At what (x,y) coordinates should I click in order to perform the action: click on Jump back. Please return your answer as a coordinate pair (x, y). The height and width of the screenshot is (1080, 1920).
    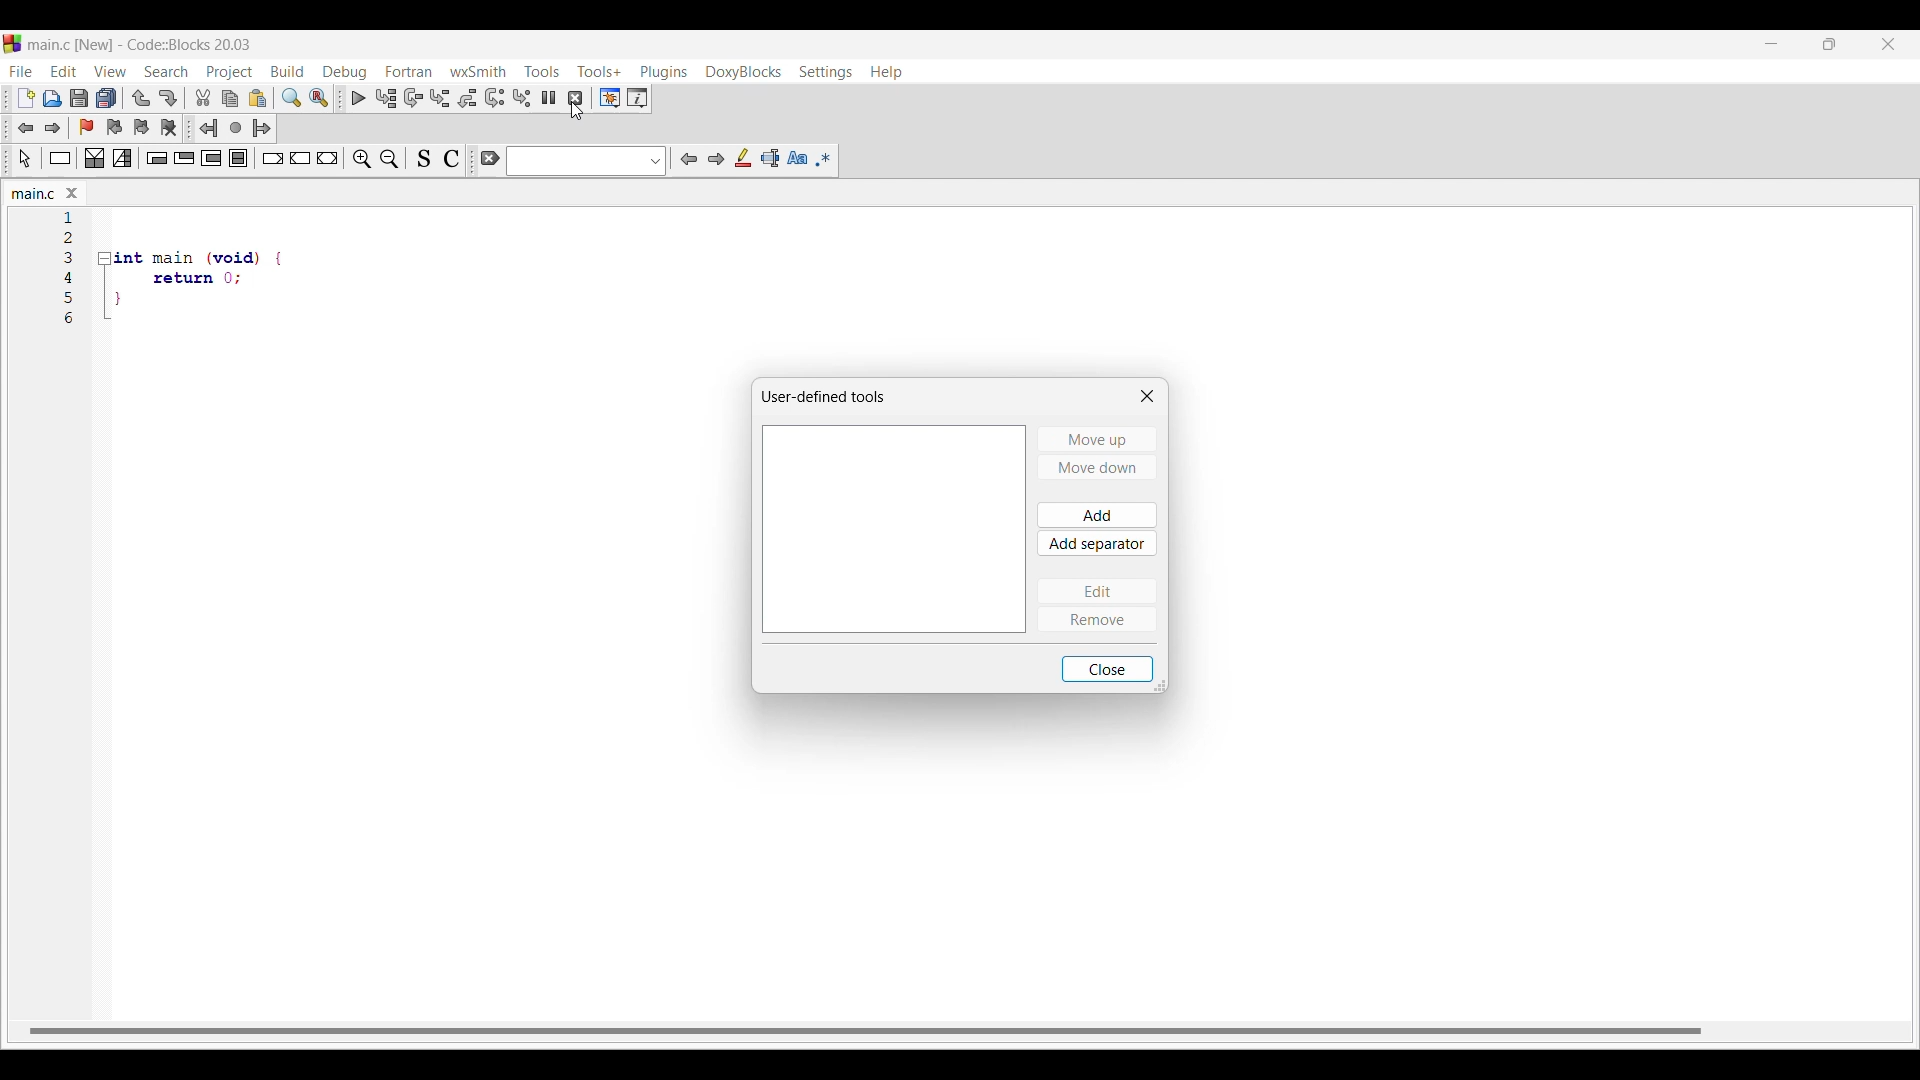
    Looking at the image, I should click on (26, 128).